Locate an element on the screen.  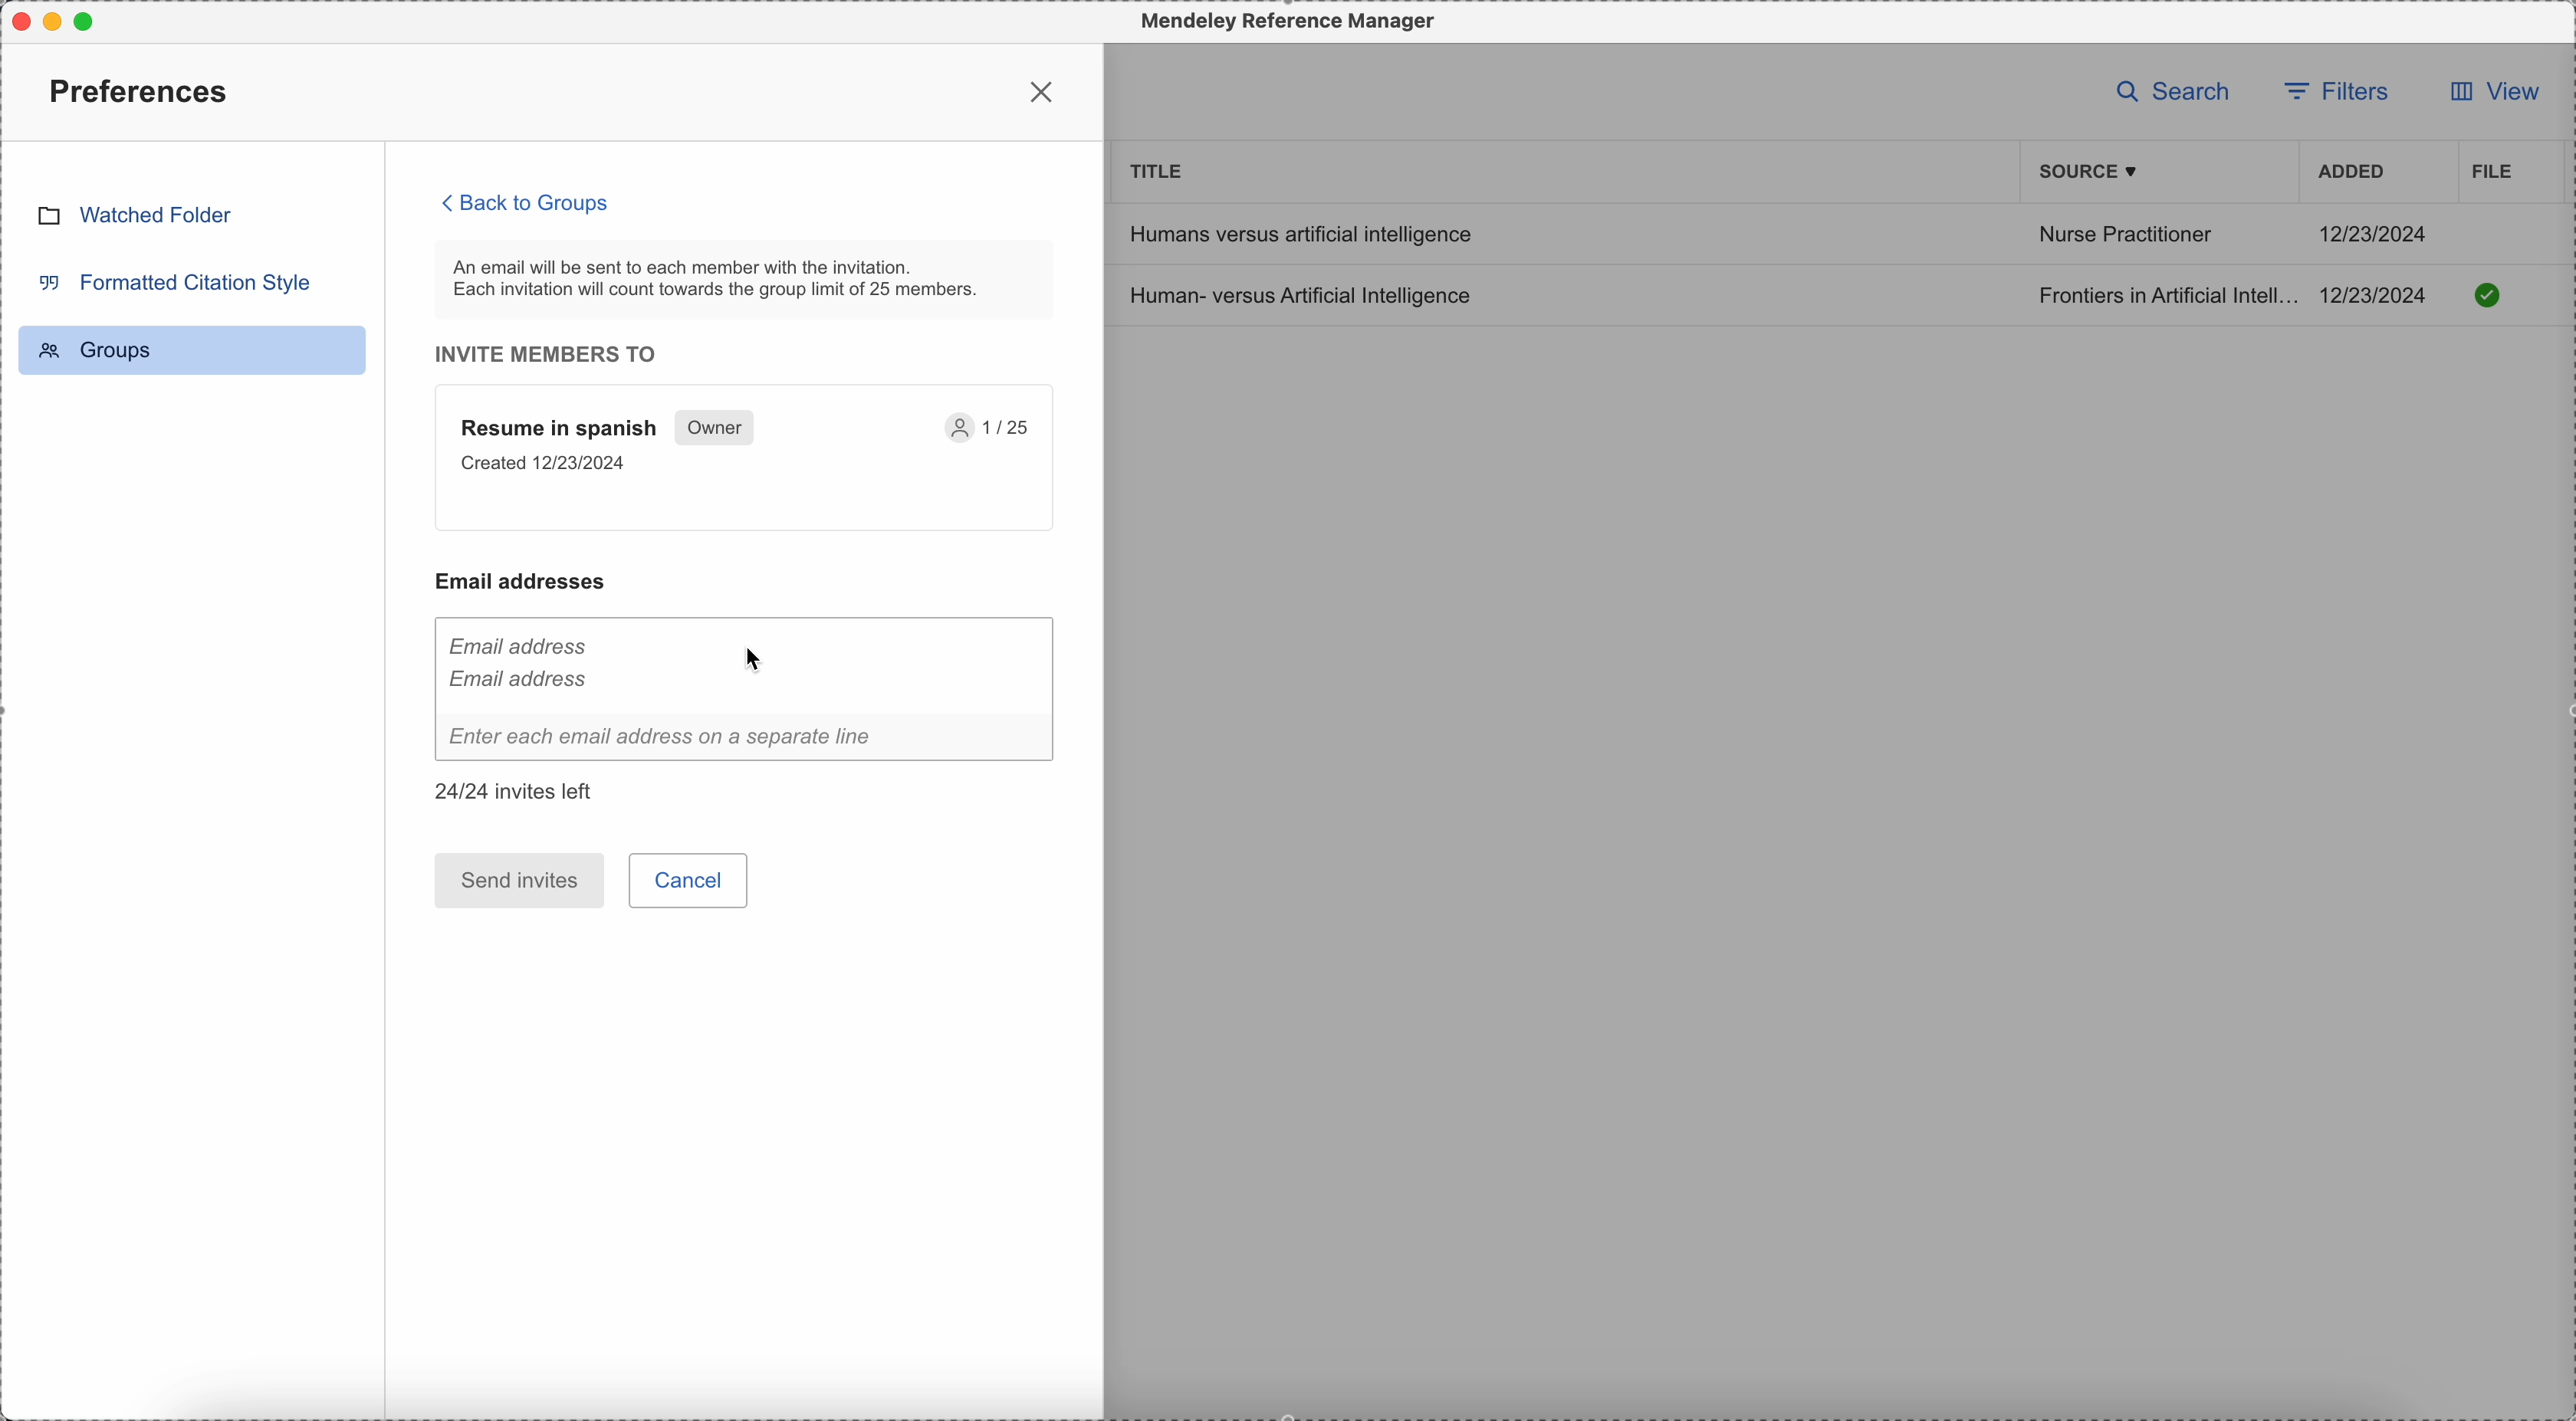
minimize is located at coordinates (57, 21).